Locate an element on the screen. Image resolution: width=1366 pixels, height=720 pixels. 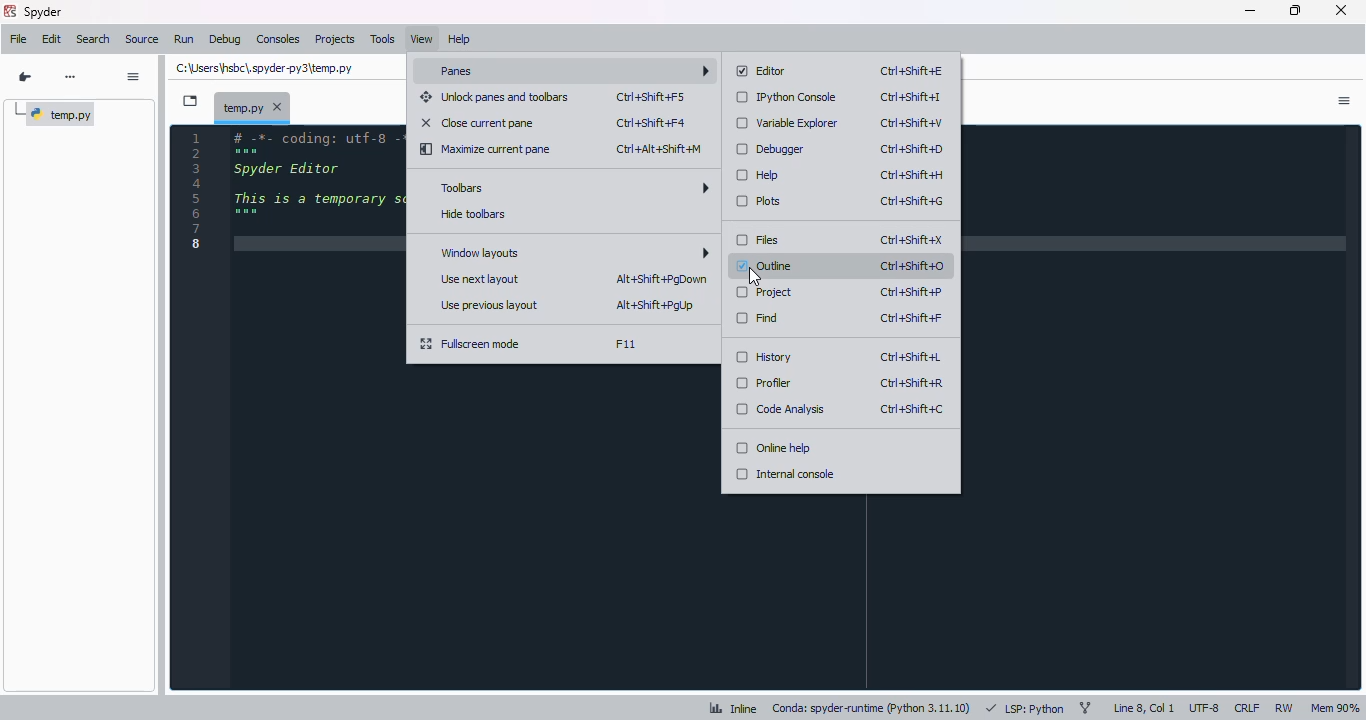
debug is located at coordinates (226, 40).